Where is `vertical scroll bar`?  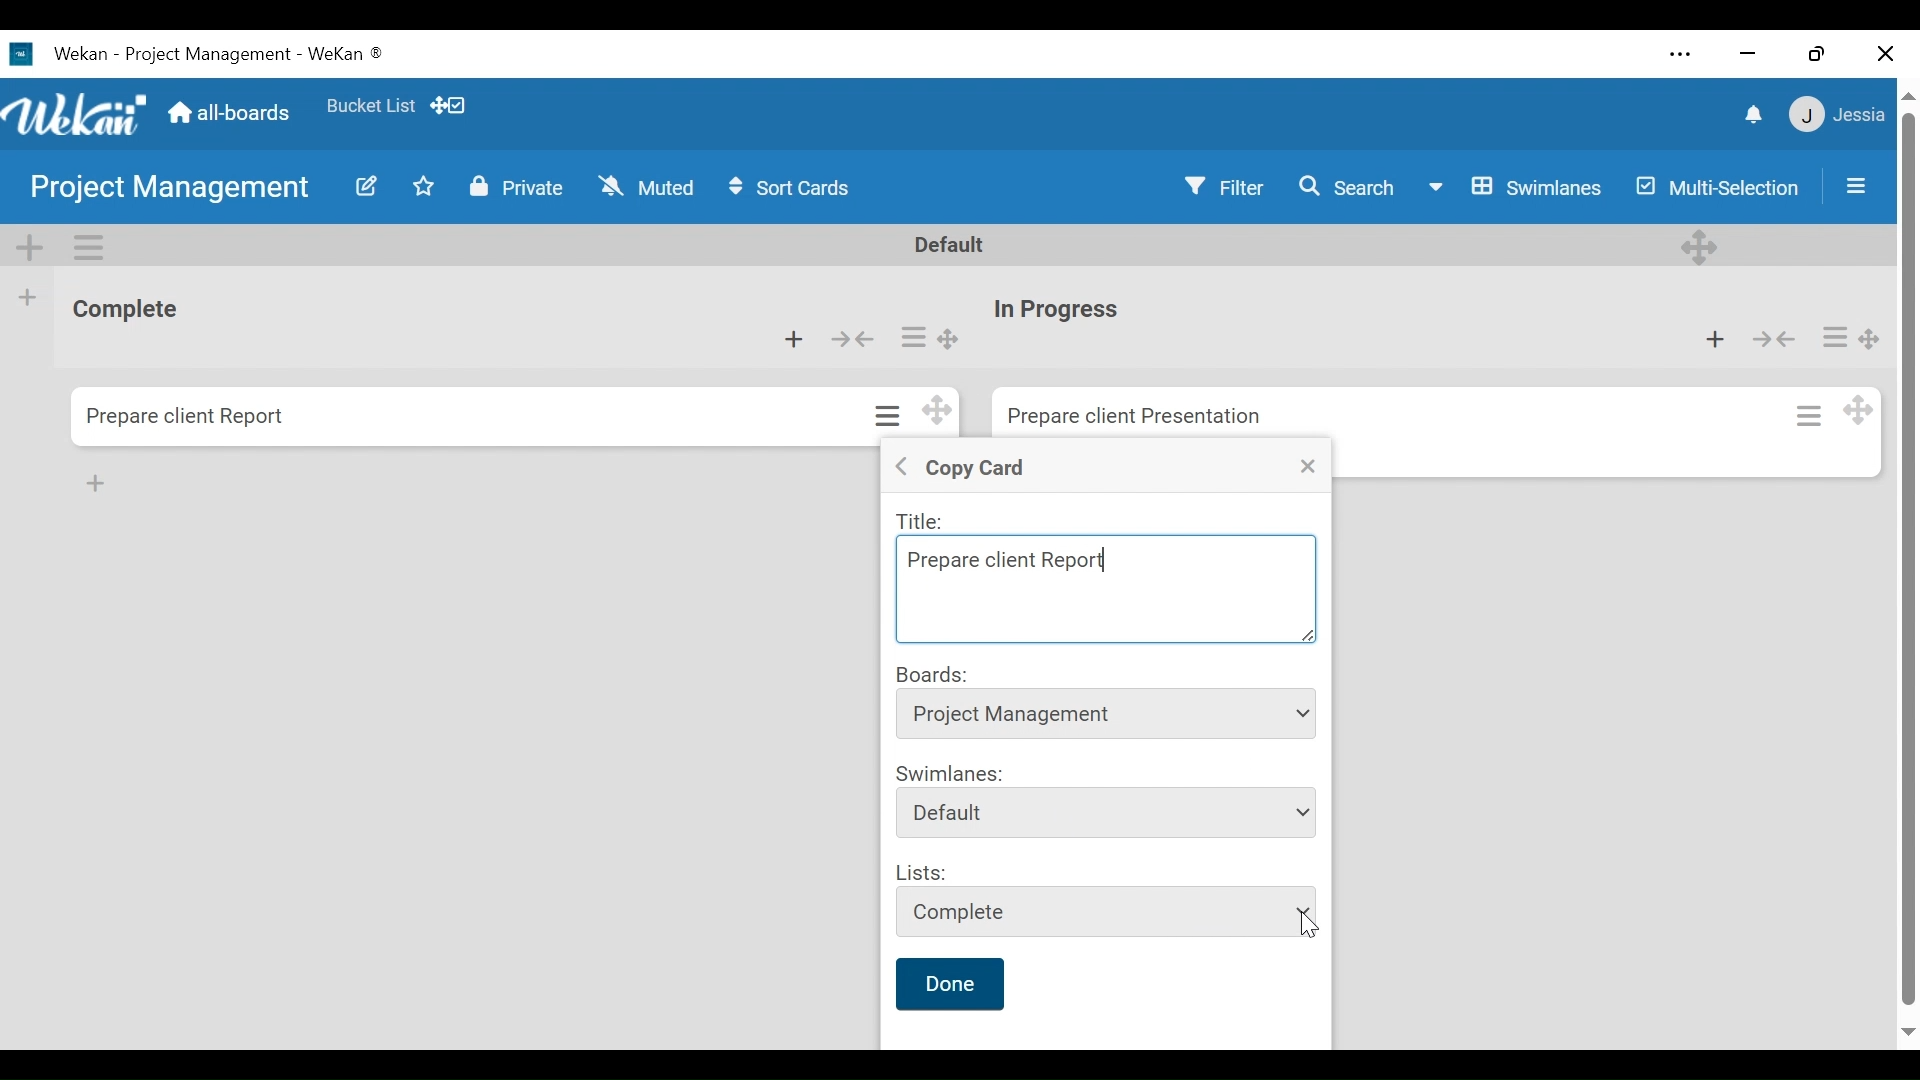
vertical scroll bar is located at coordinates (1908, 559).